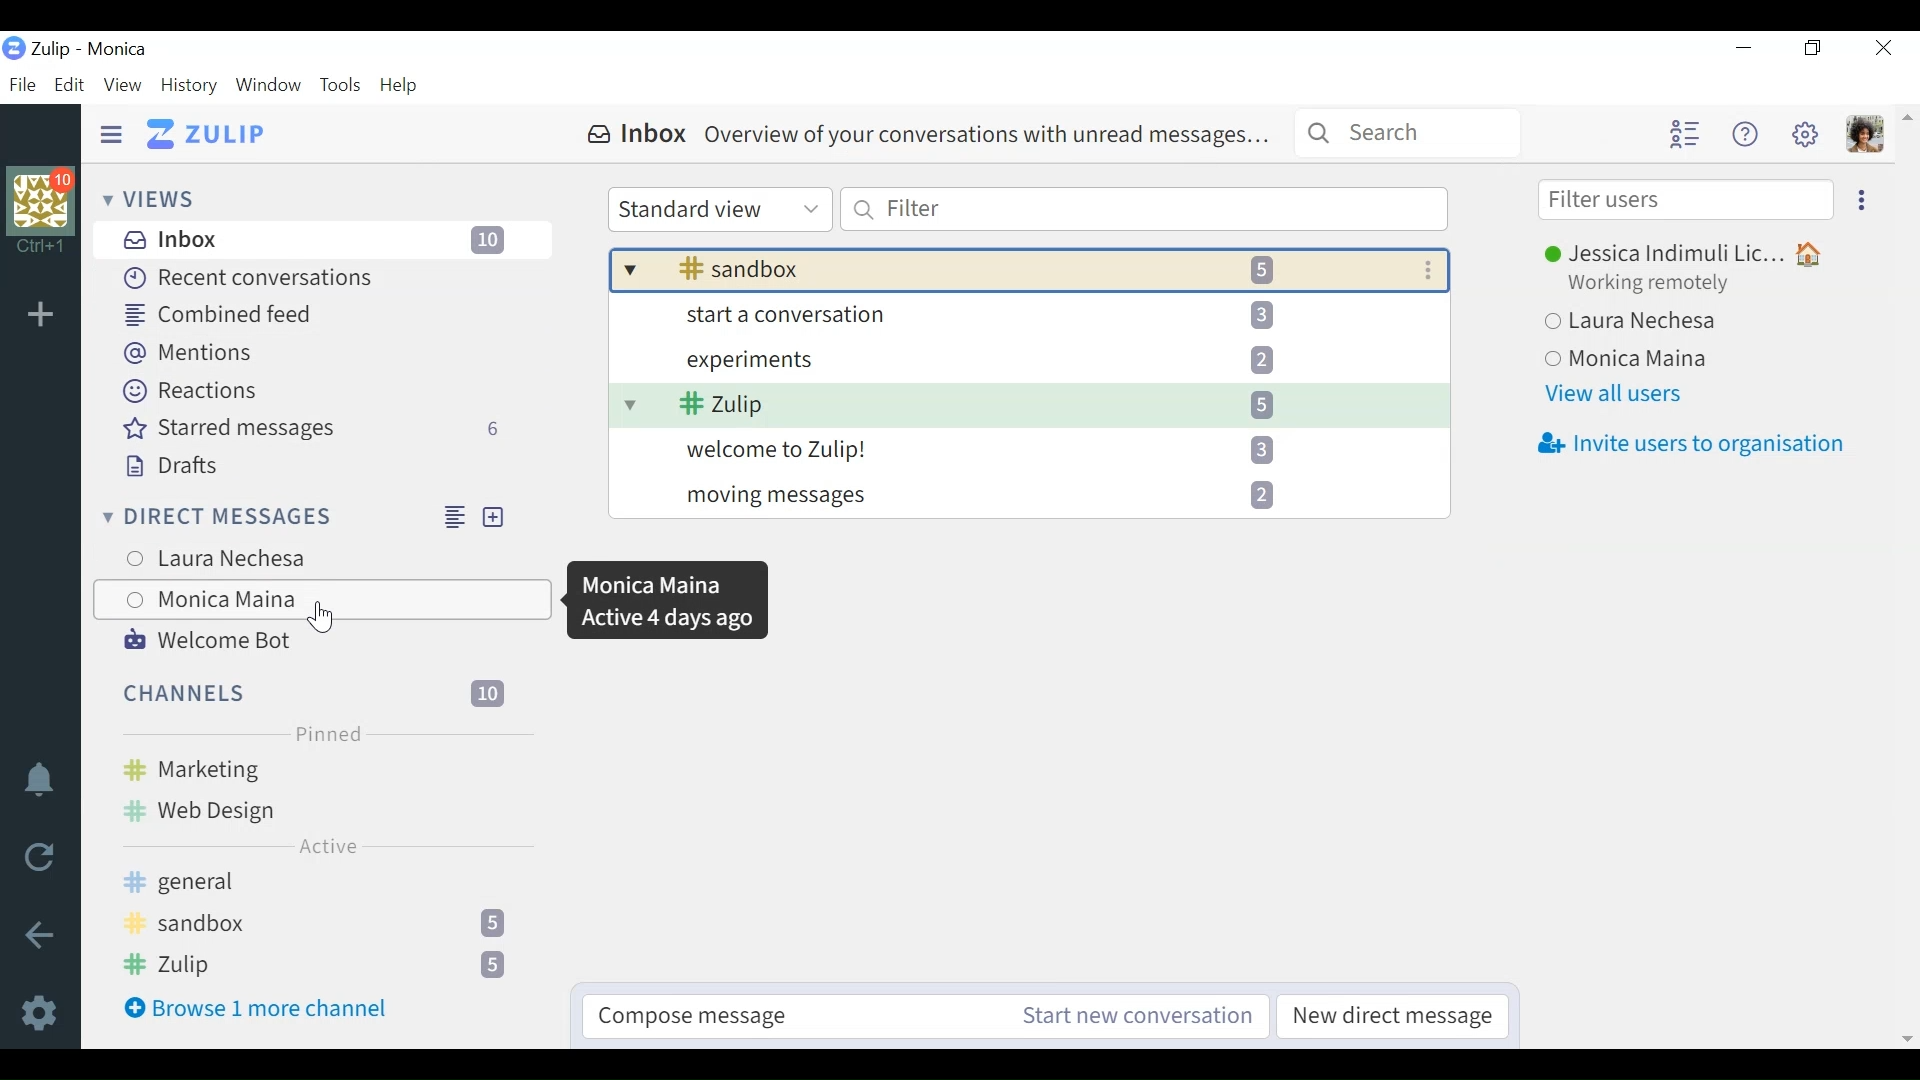  What do you see at coordinates (206, 133) in the screenshot?
I see `Go to Home View` at bounding box center [206, 133].